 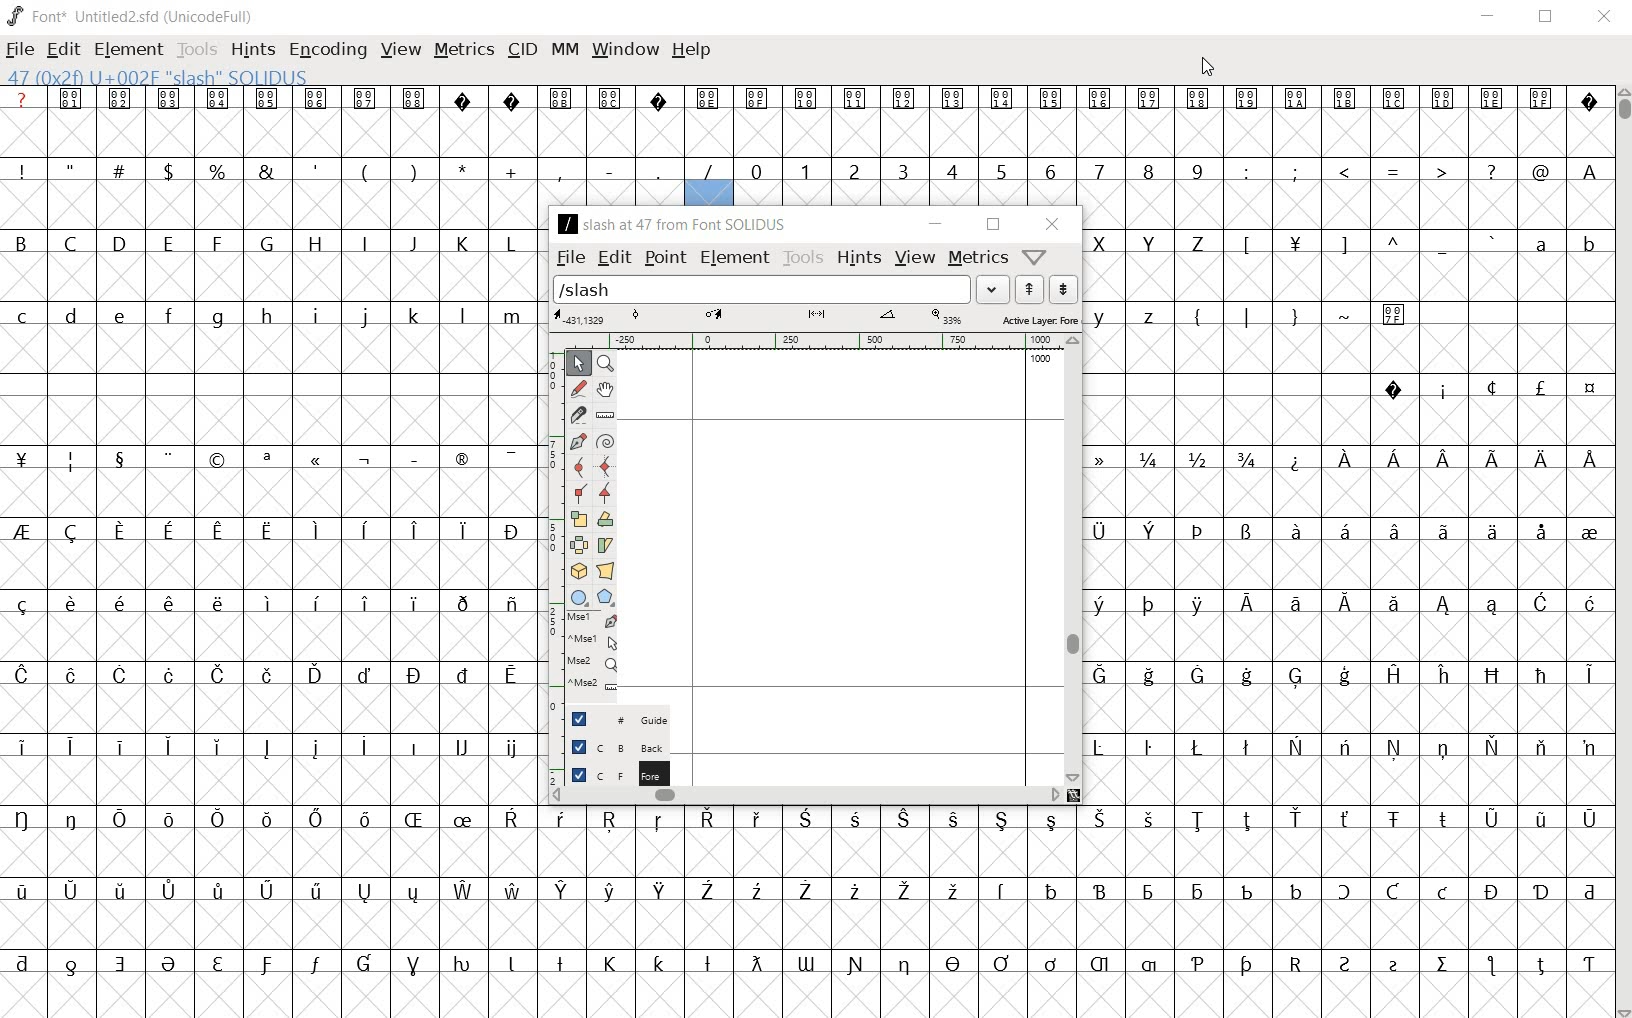 What do you see at coordinates (577, 519) in the screenshot?
I see `scale the selection` at bounding box center [577, 519].